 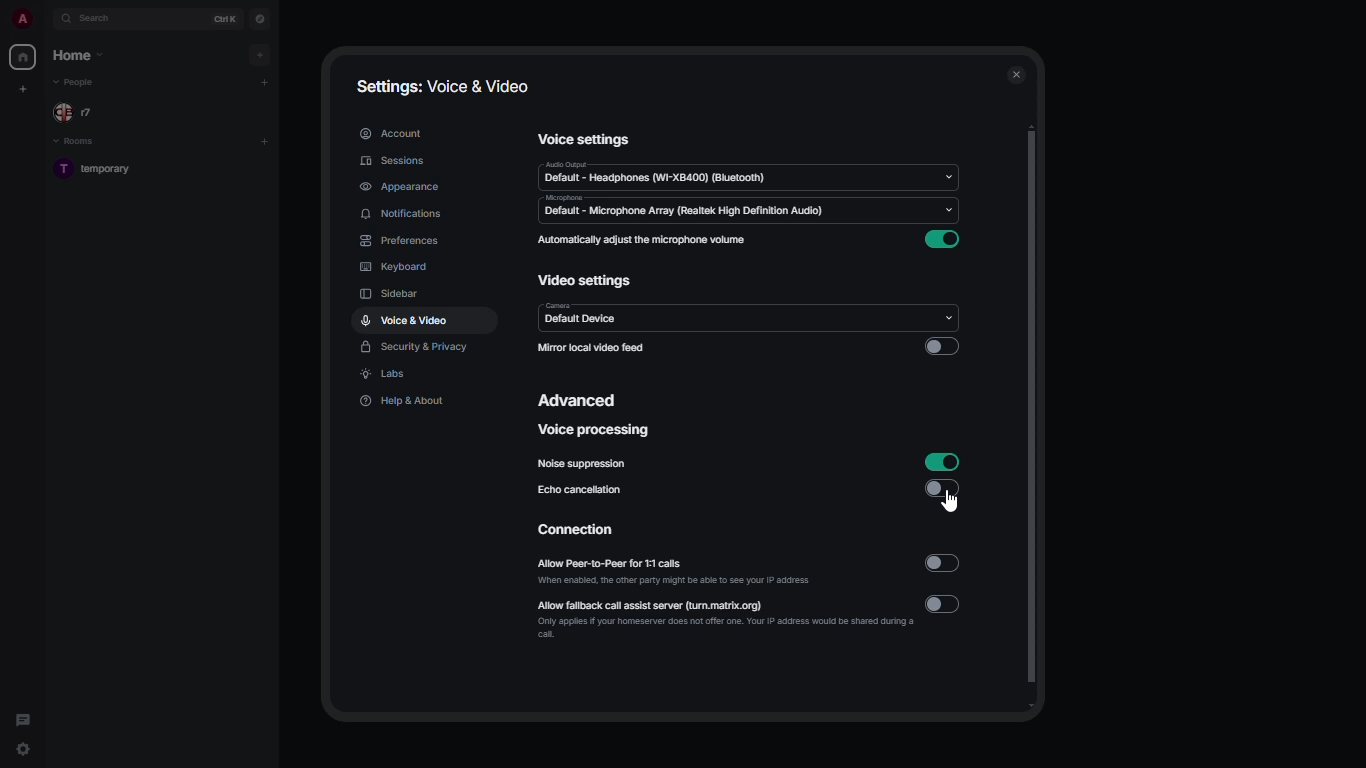 What do you see at coordinates (947, 209) in the screenshot?
I see `drop down` at bounding box center [947, 209].